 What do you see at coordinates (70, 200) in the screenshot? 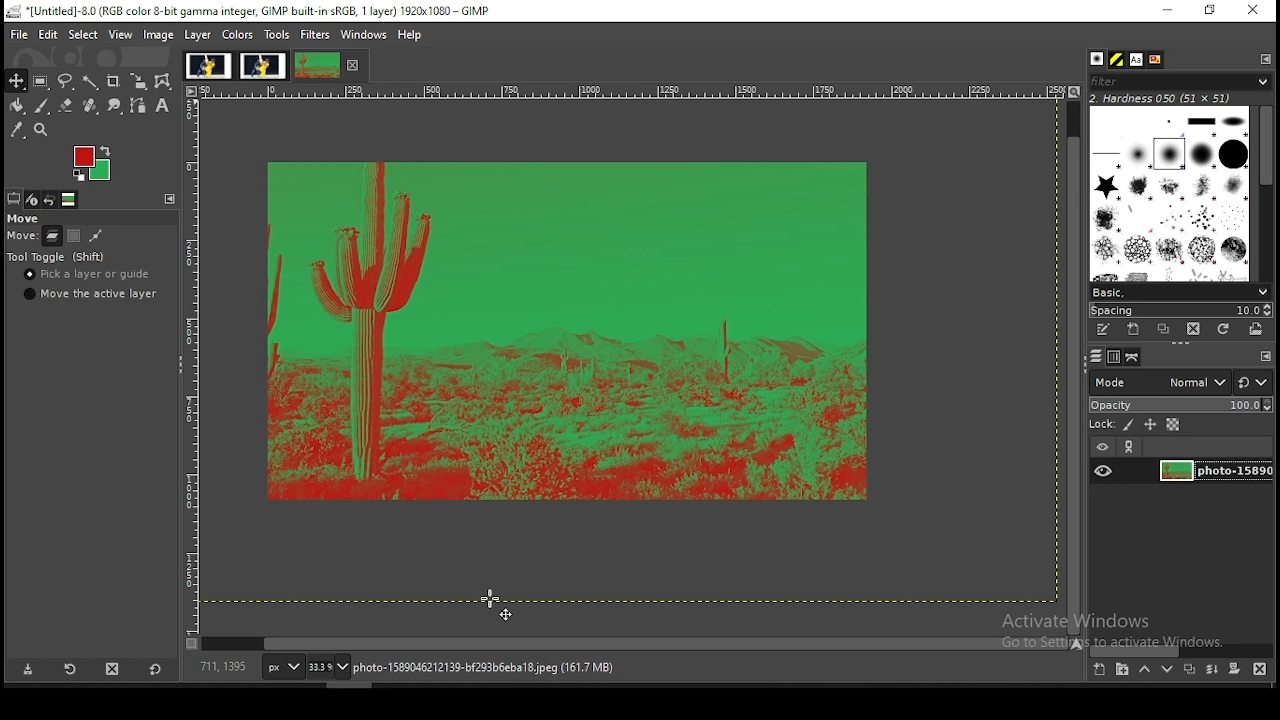
I see `images` at bounding box center [70, 200].